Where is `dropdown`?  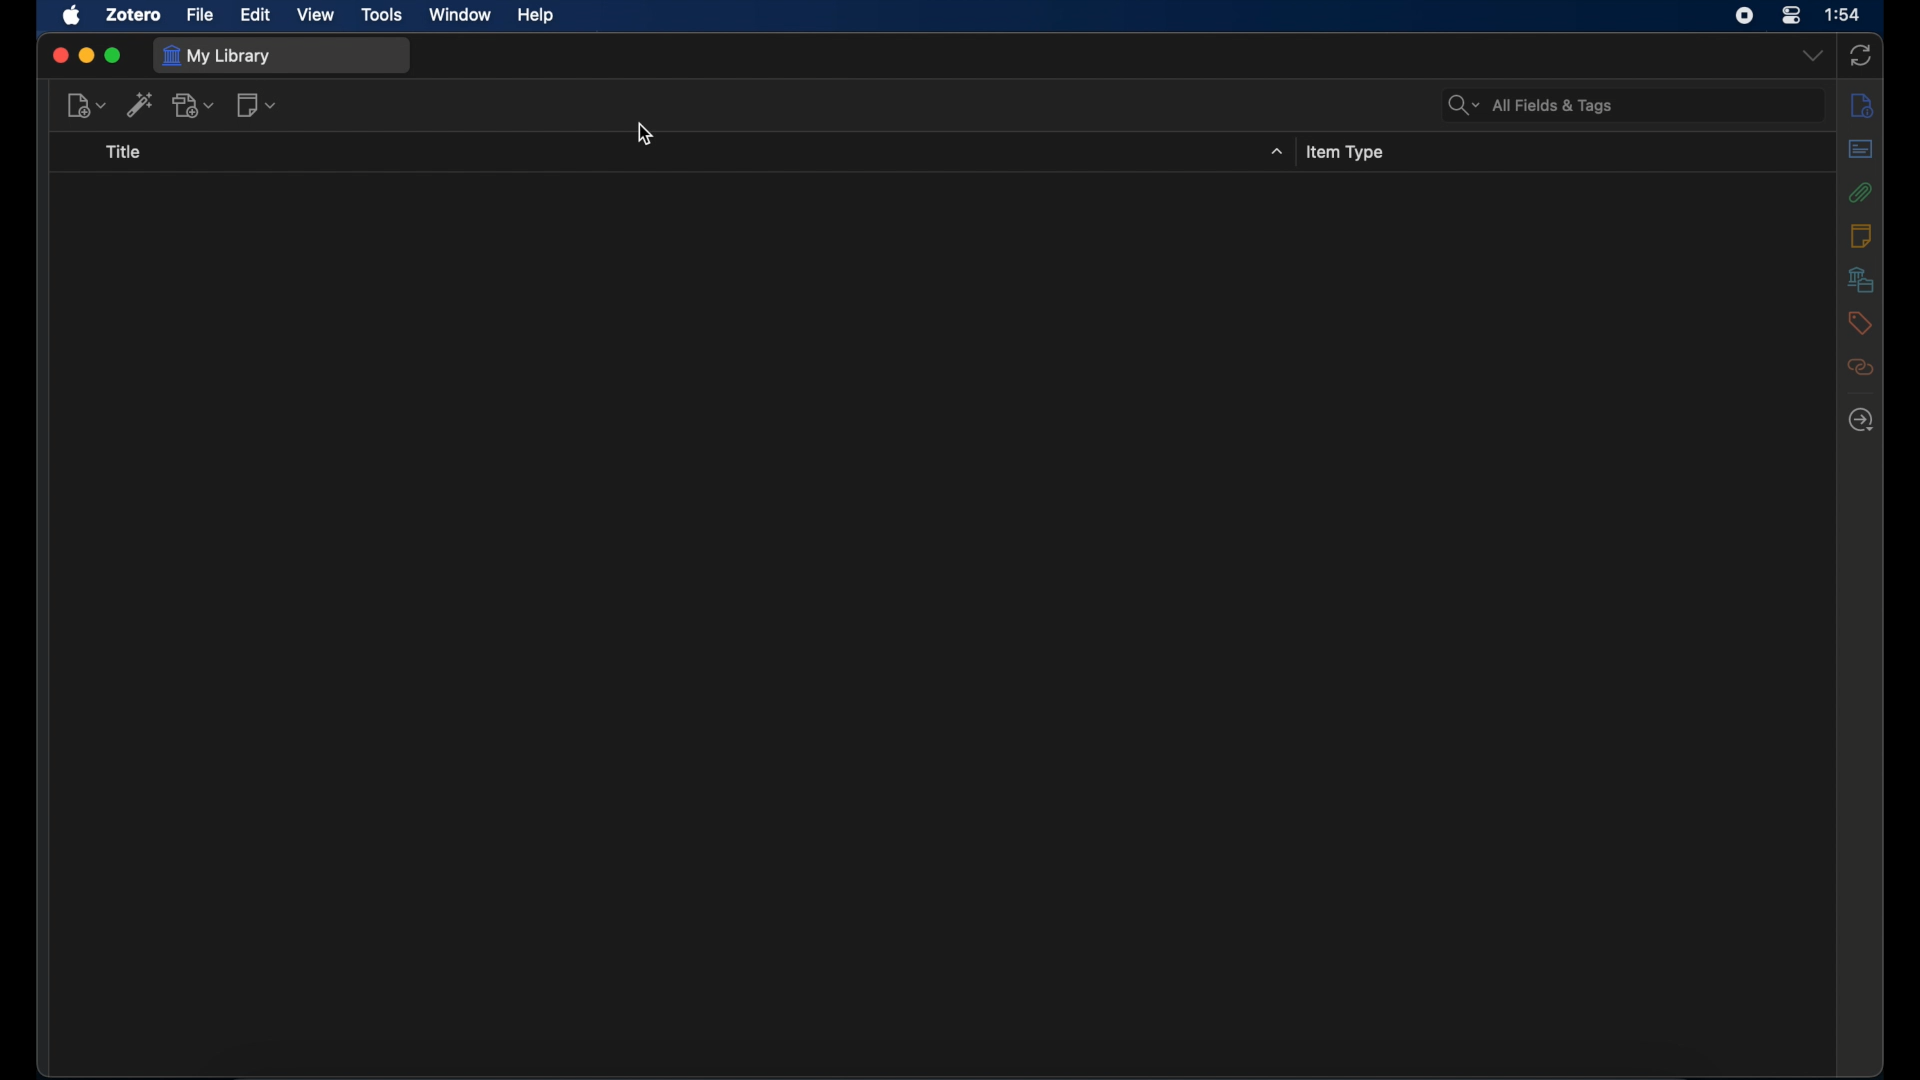
dropdown is located at coordinates (1812, 55).